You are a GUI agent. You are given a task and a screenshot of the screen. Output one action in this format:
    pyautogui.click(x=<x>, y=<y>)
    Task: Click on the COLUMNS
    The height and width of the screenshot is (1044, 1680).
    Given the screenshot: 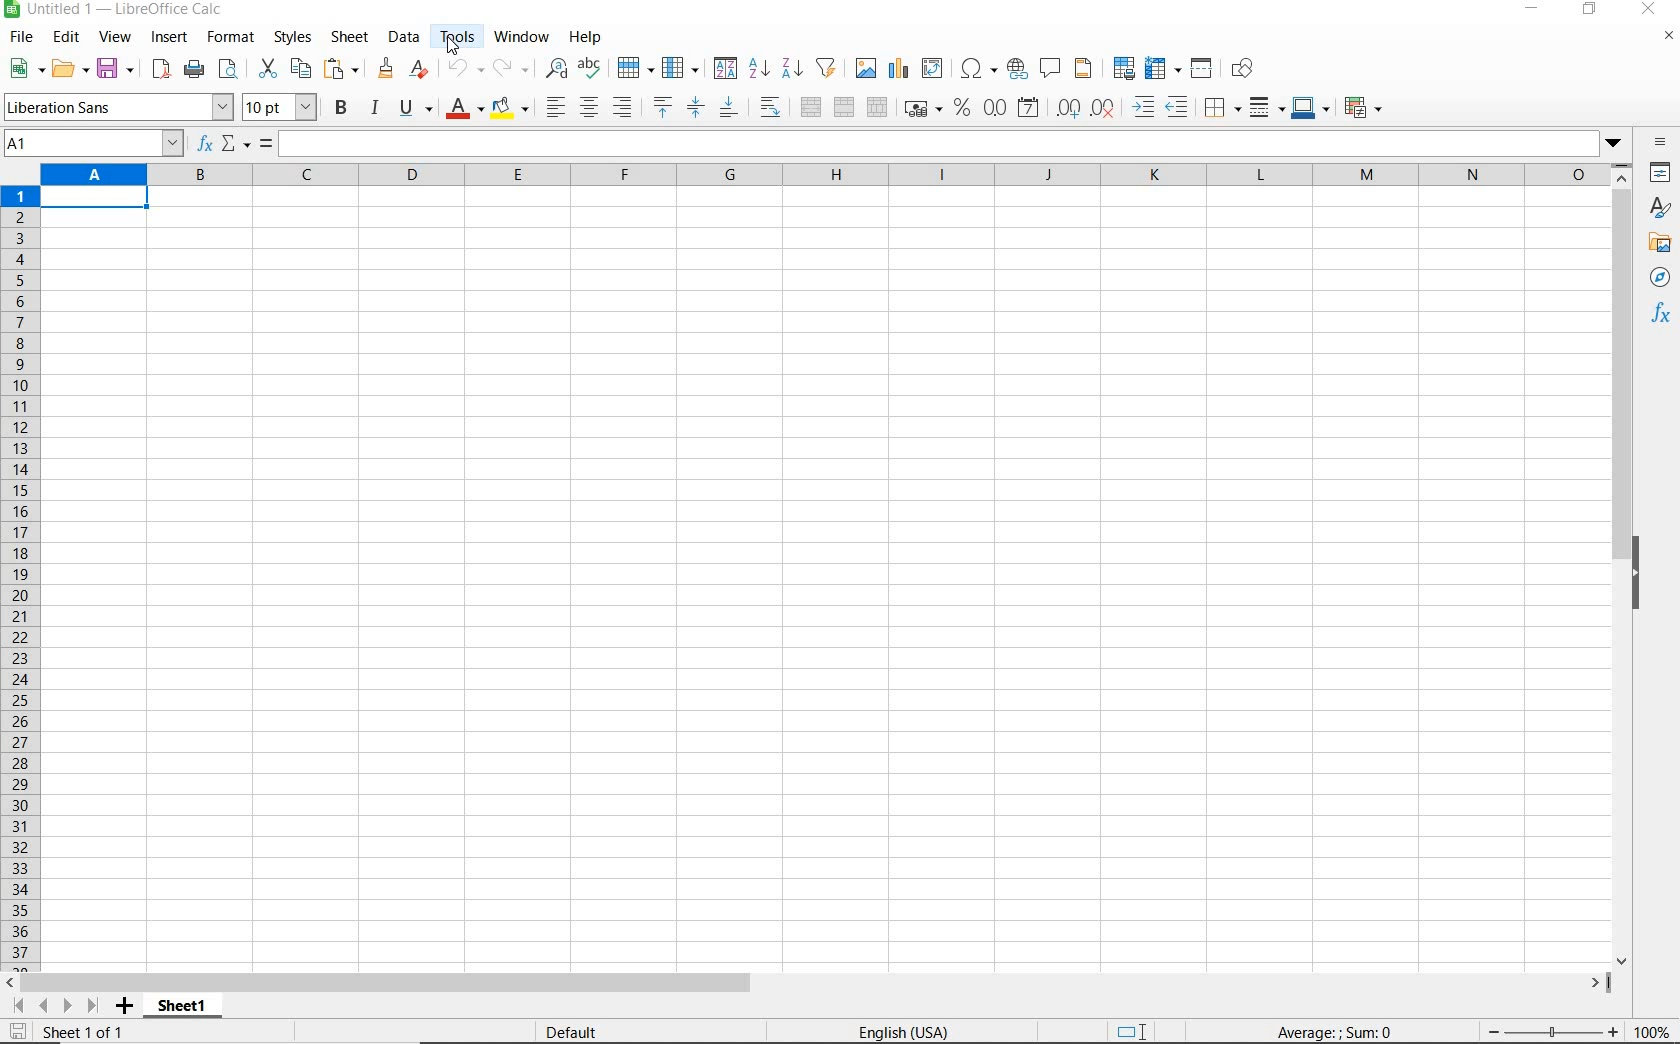 What is the action you would take?
    pyautogui.click(x=822, y=174)
    